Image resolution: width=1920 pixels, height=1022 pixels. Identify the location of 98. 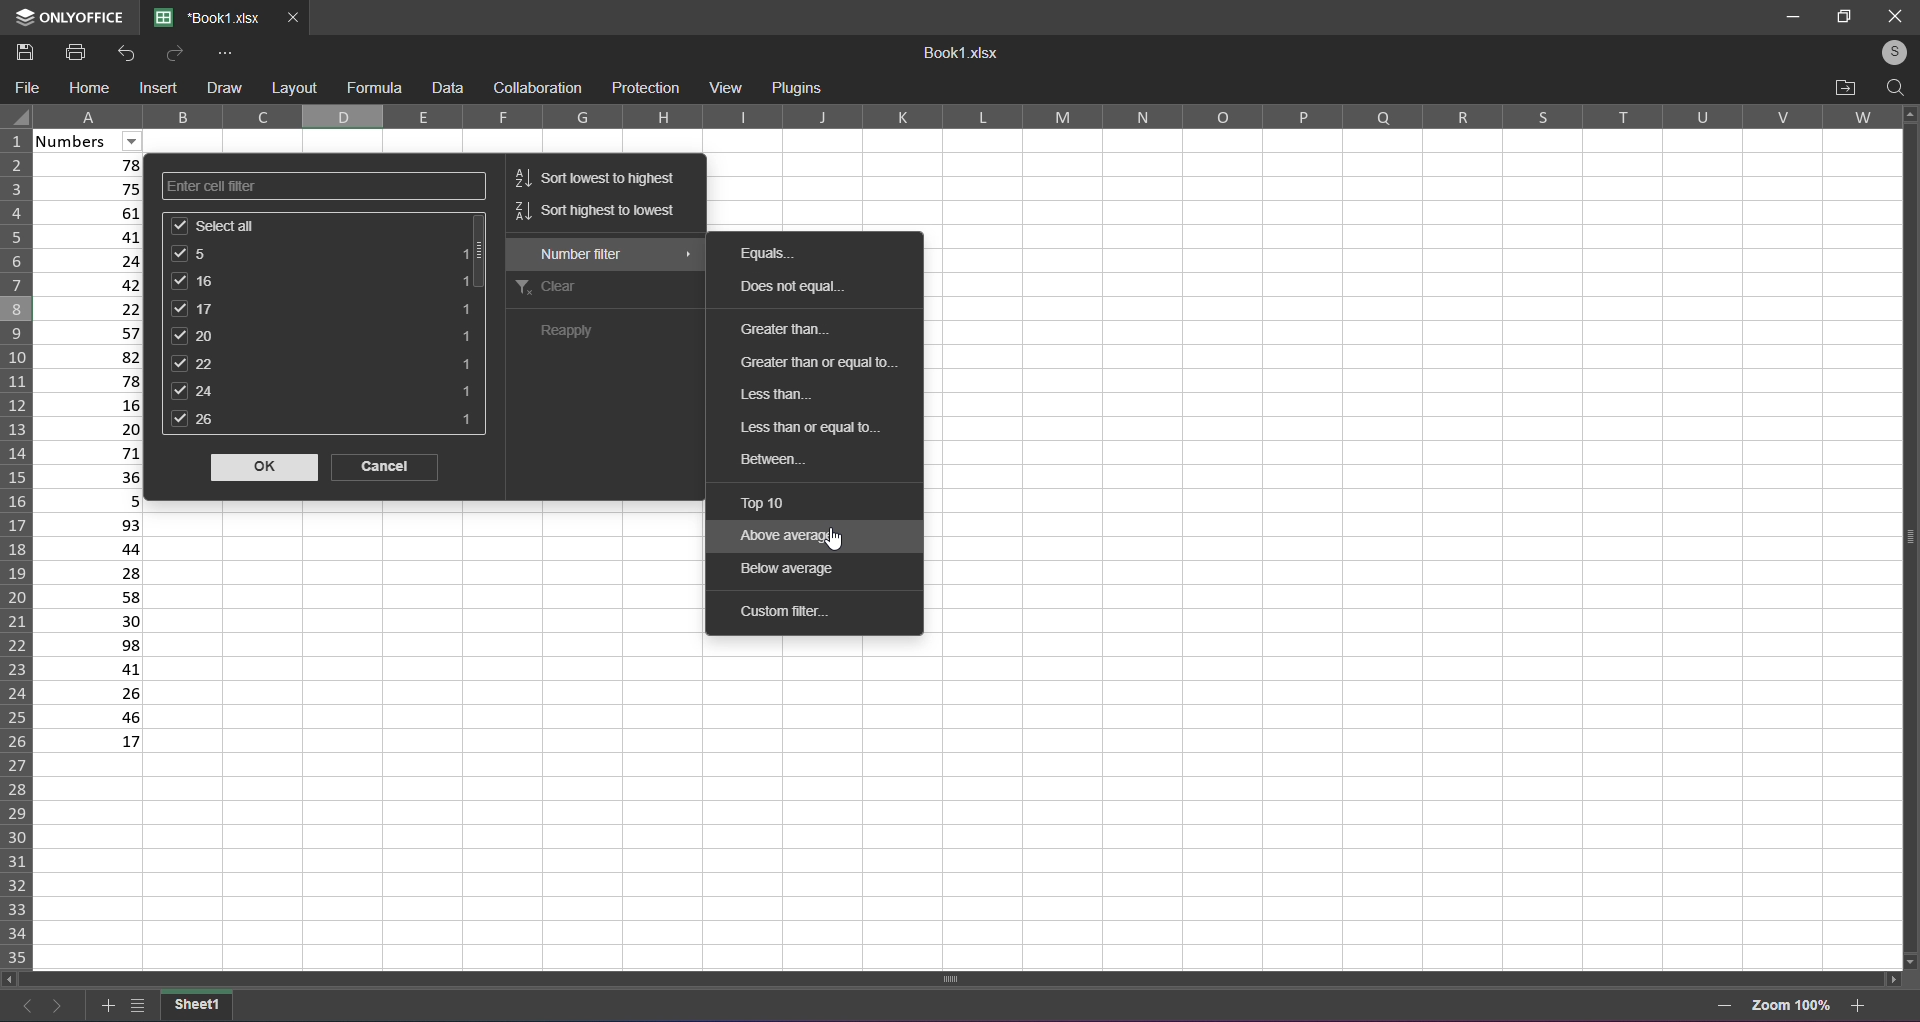
(89, 645).